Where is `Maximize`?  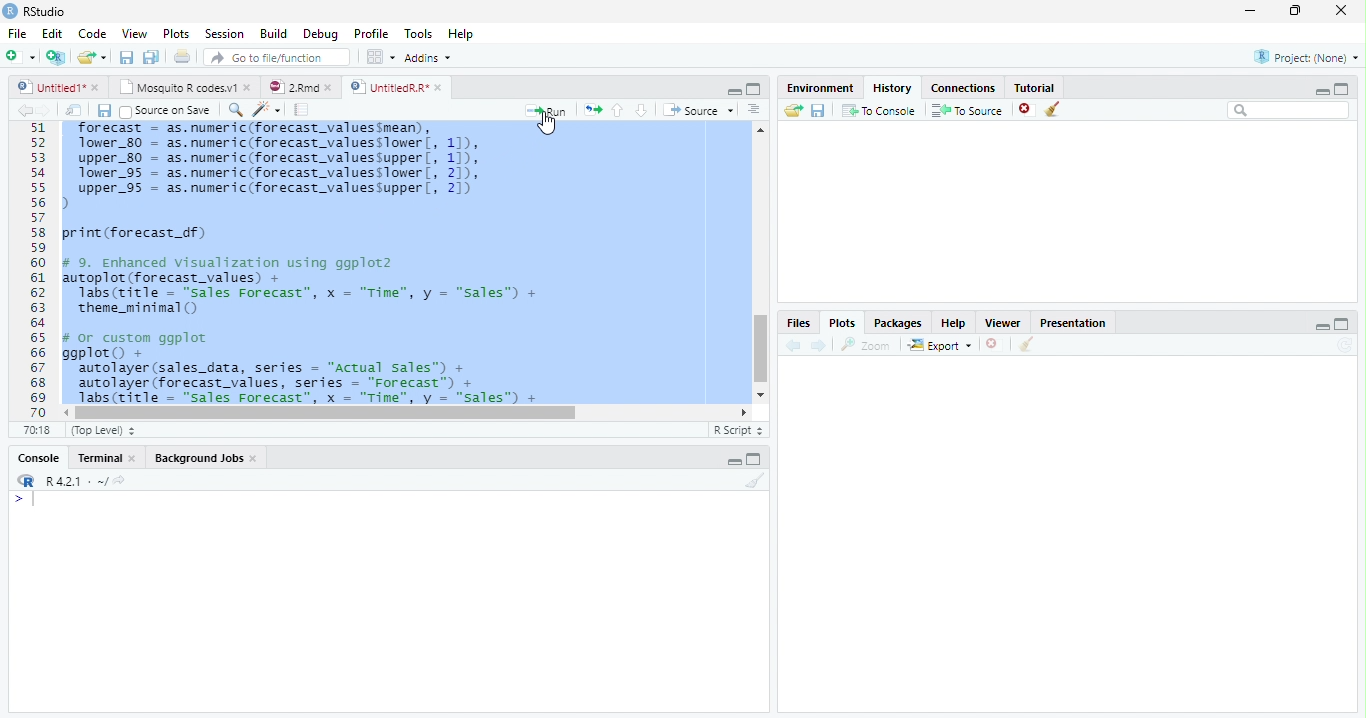
Maximize is located at coordinates (1346, 88).